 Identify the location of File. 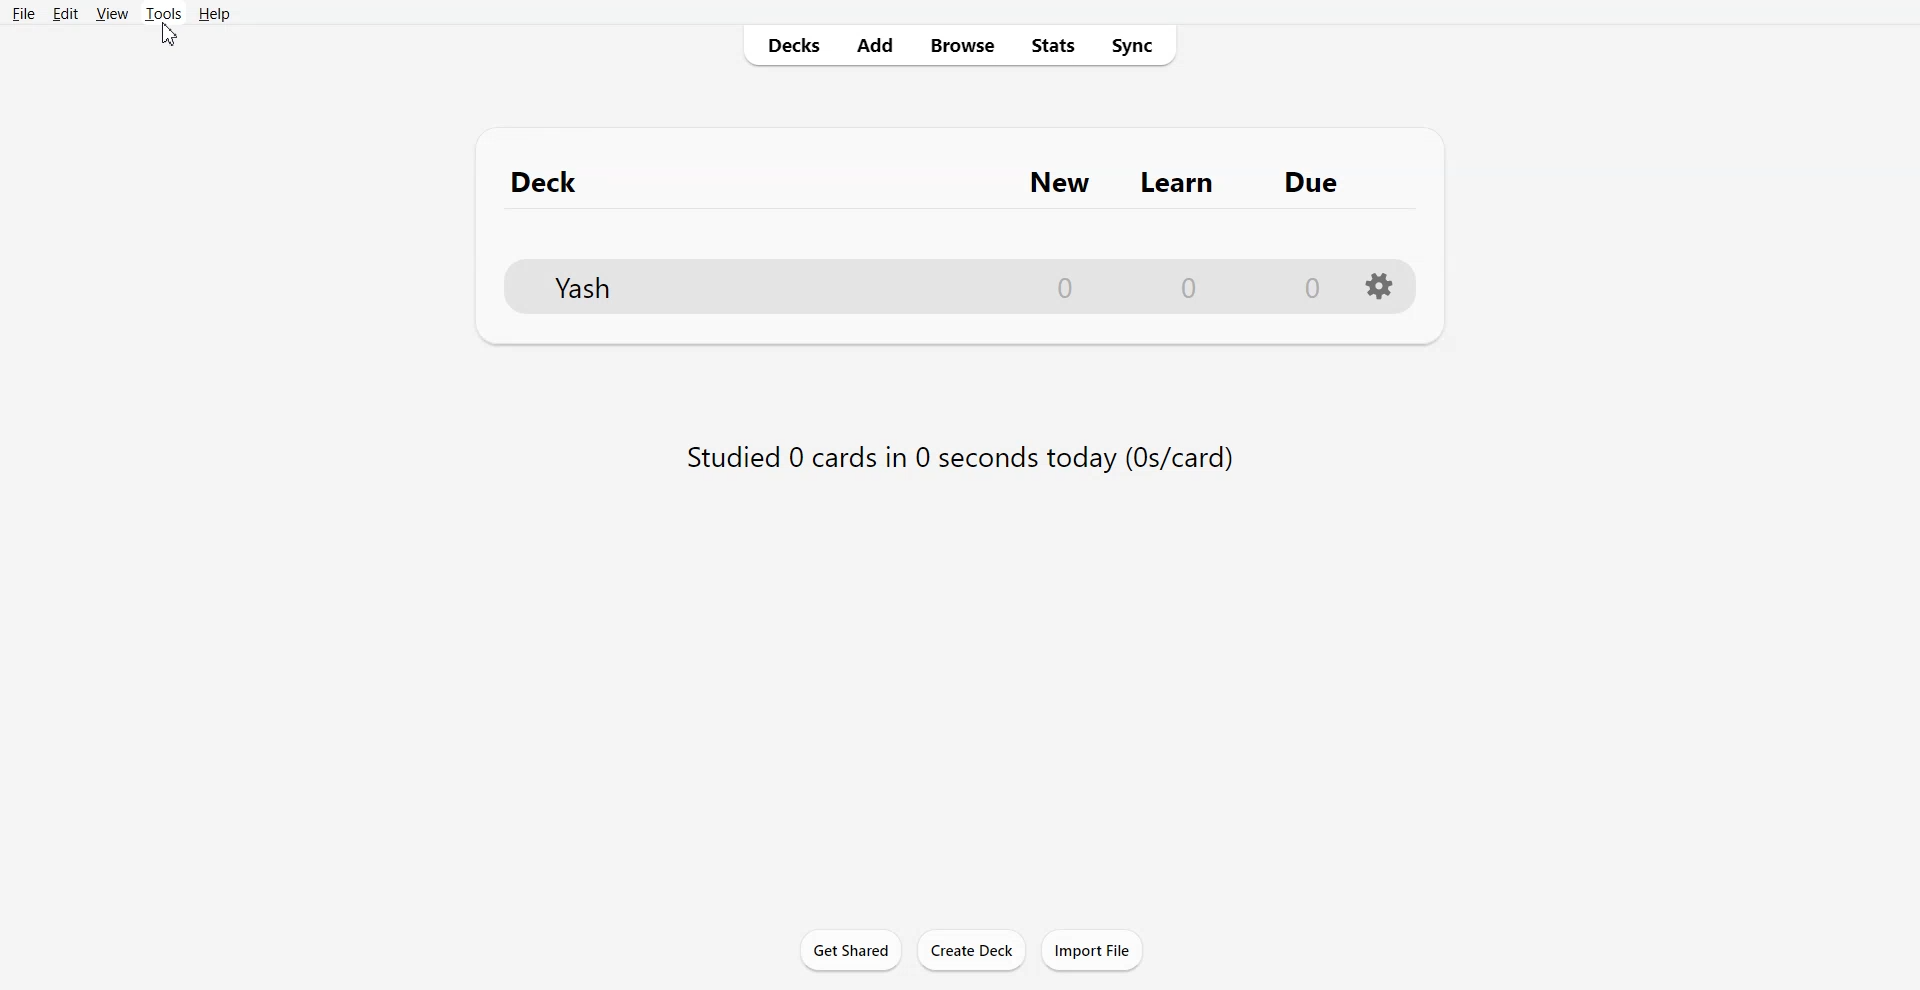
(23, 13).